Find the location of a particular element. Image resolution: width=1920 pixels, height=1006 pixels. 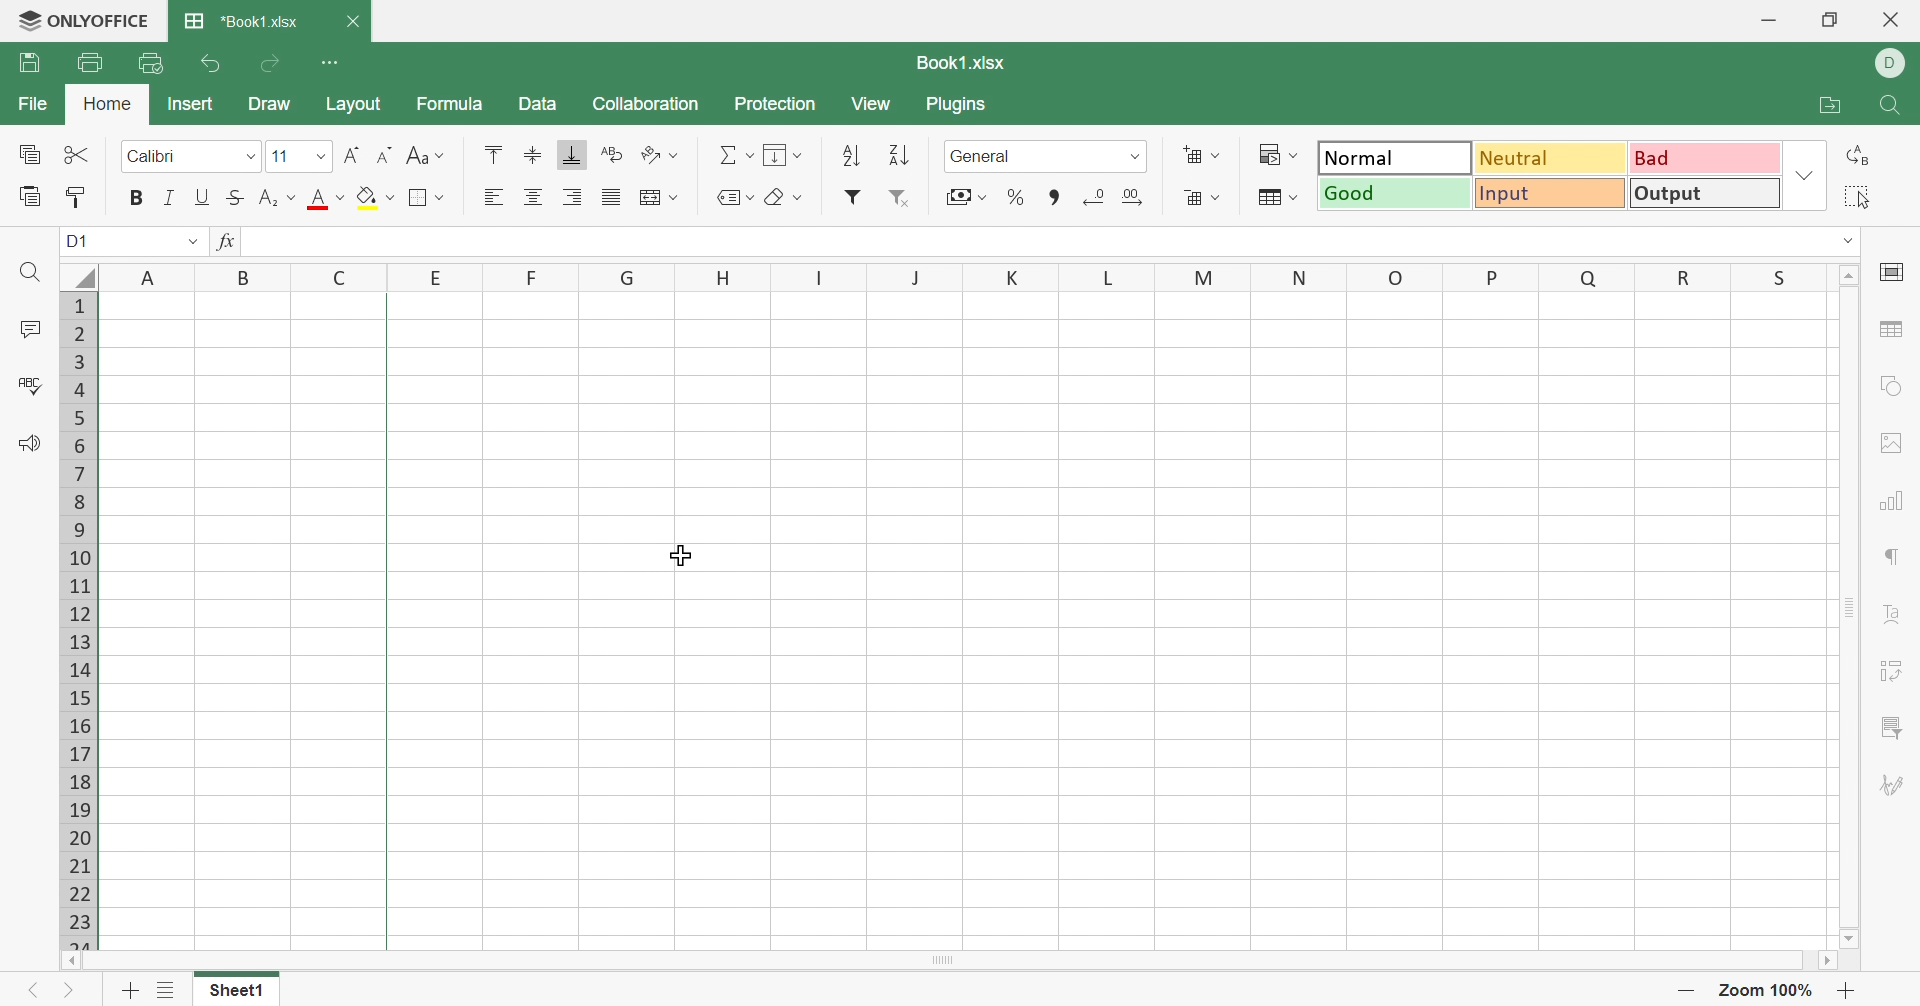

Sheet1 is located at coordinates (238, 992).